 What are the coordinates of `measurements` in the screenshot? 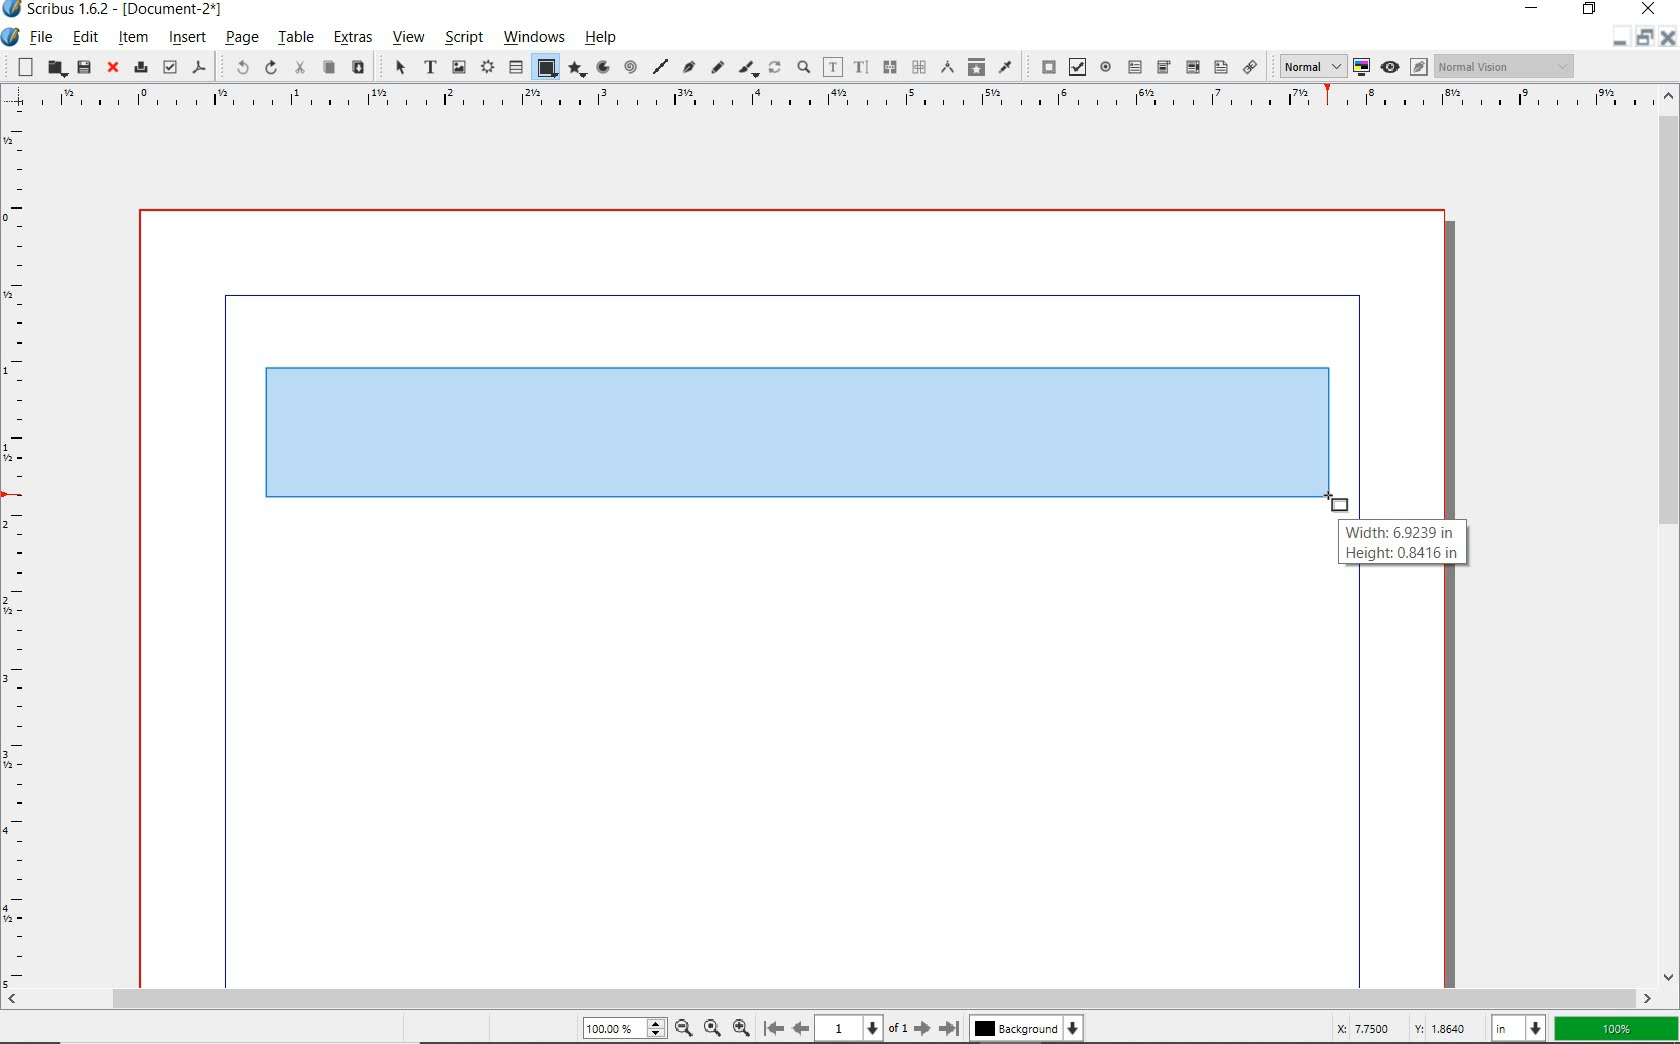 It's located at (945, 68).